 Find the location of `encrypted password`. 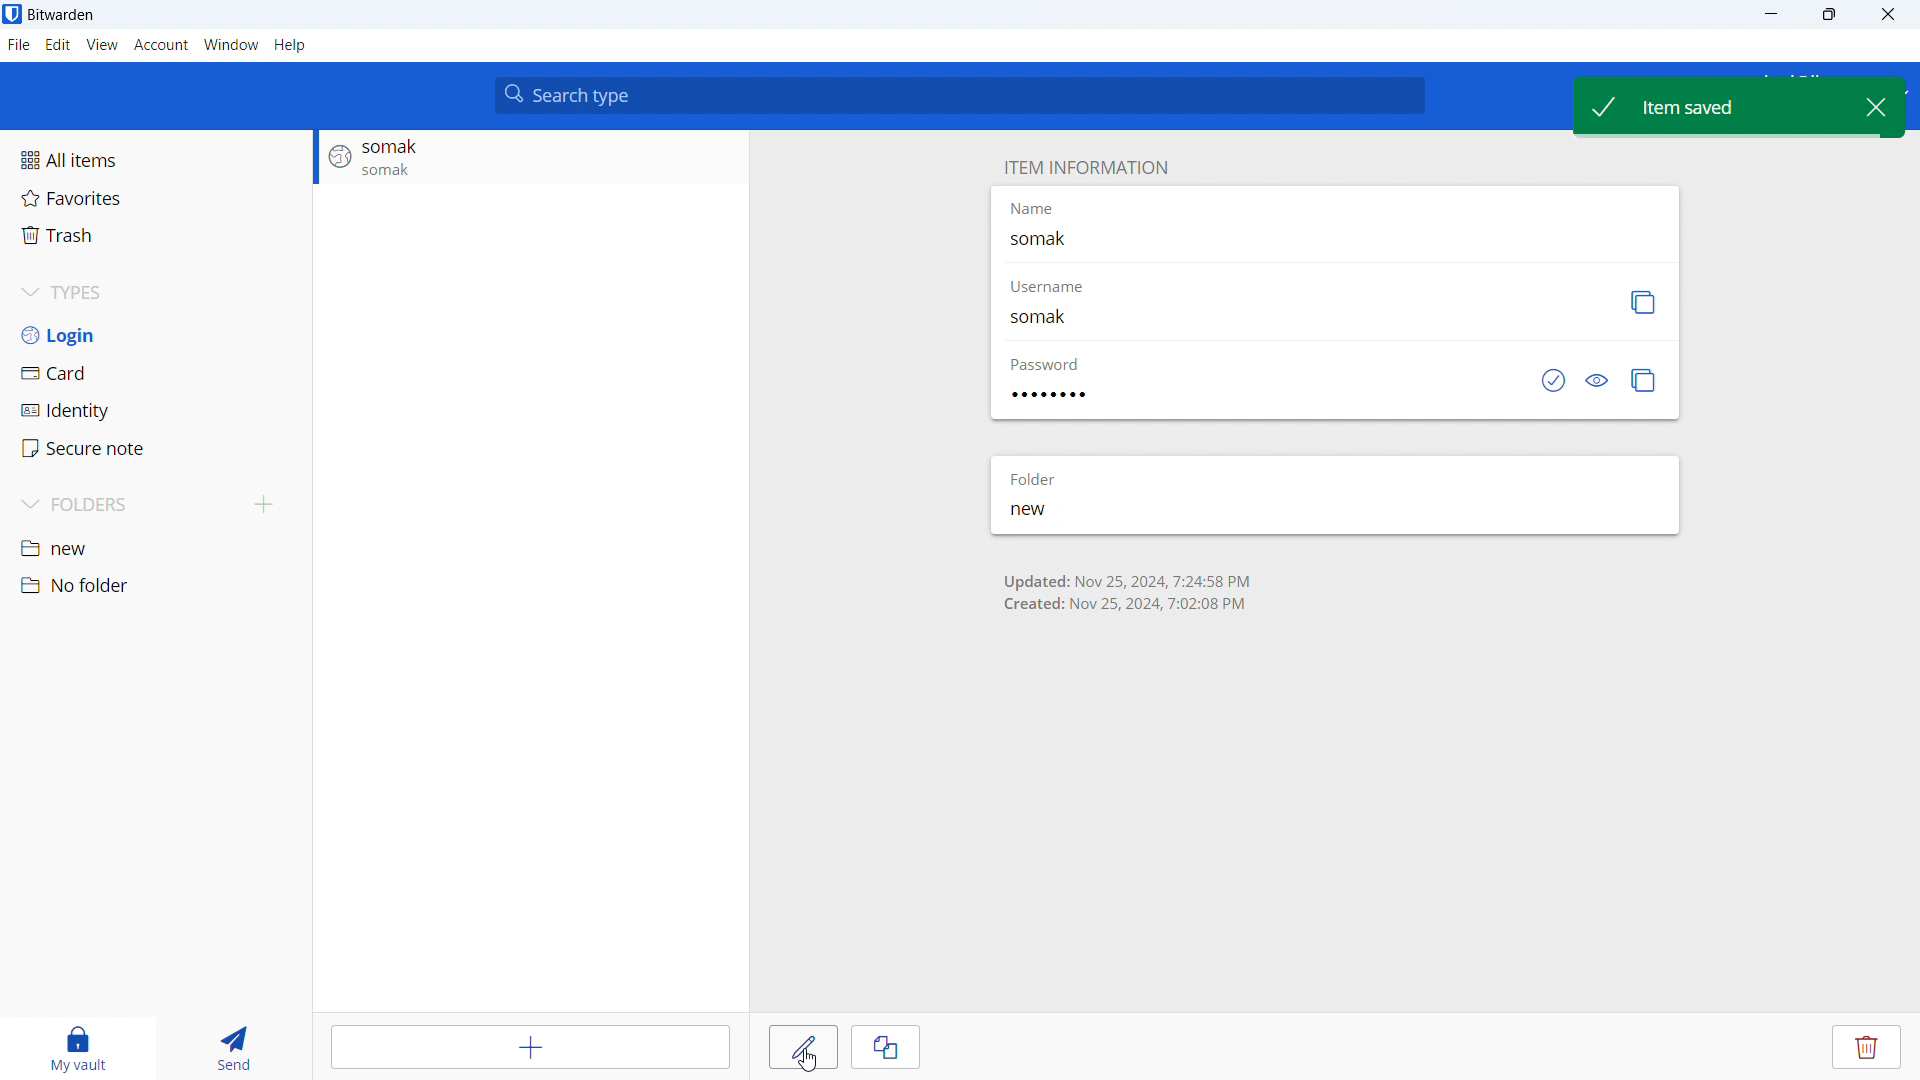

encrypted password is located at coordinates (1057, 396).